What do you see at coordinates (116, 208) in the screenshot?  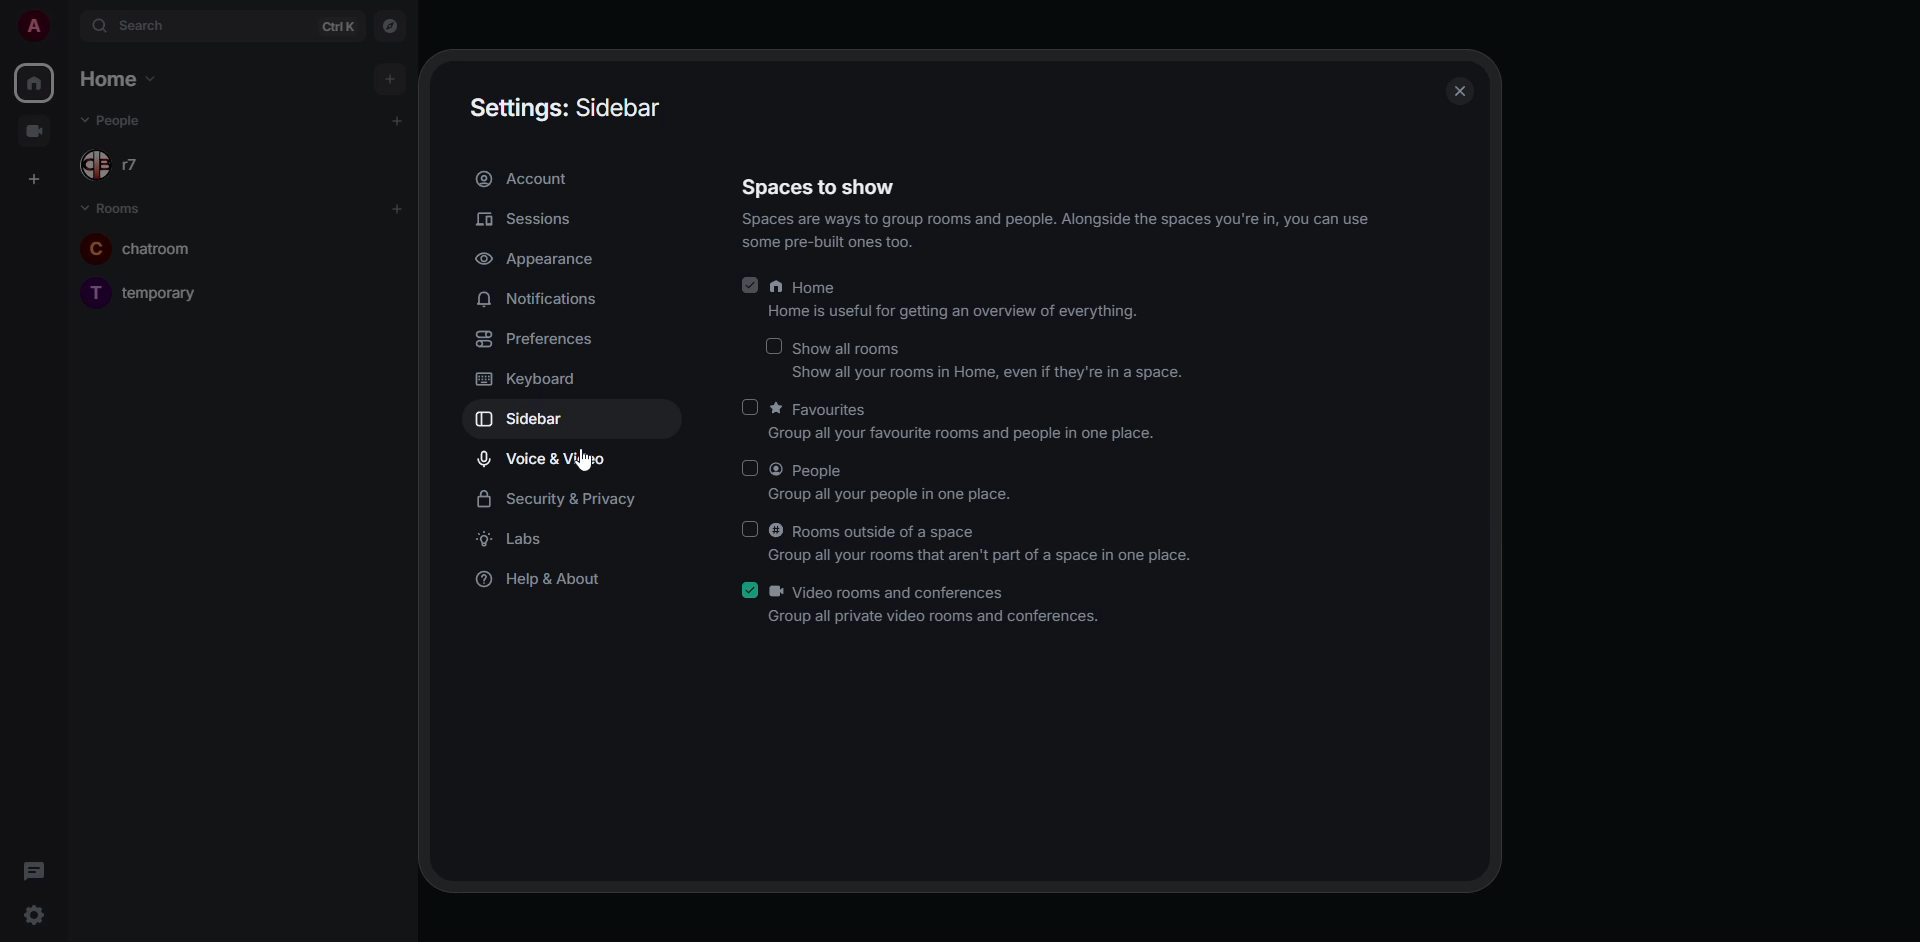 I see `rooms` at bounding box center [116, 208].